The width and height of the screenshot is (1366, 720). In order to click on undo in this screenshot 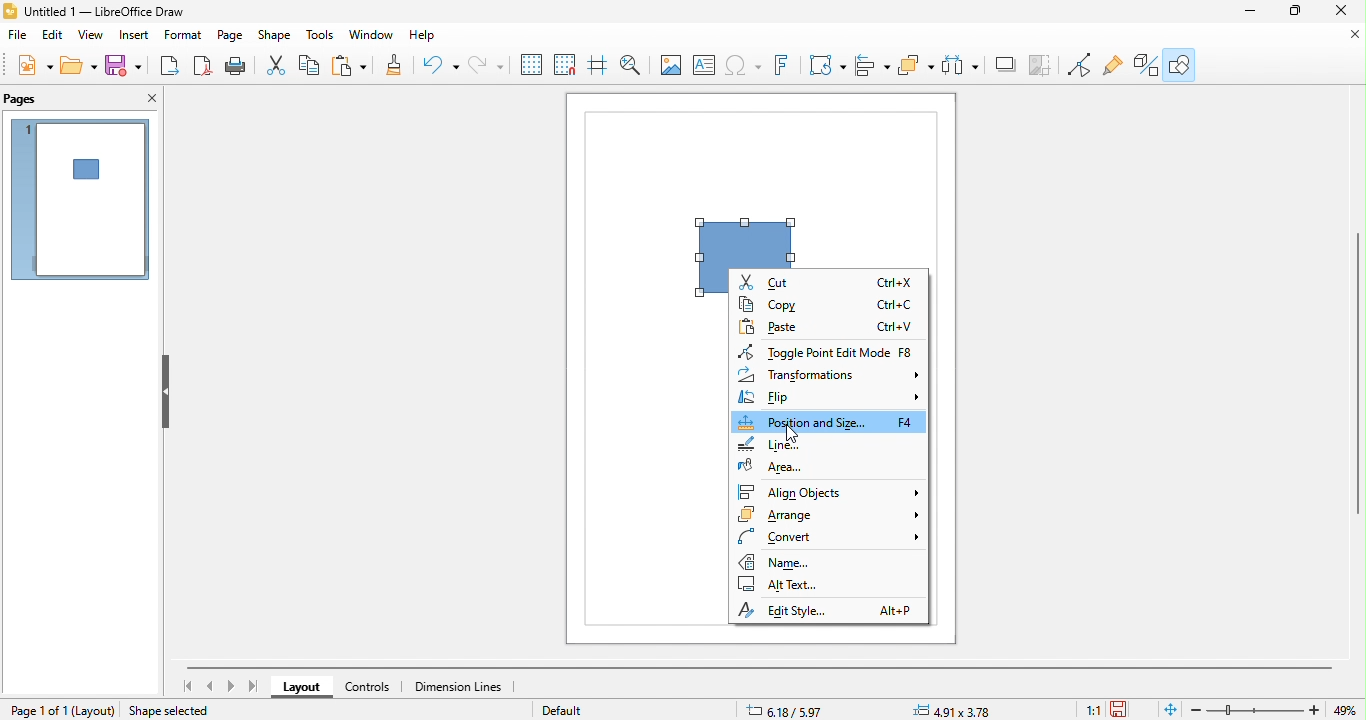, I will do `click(443, 66)`.